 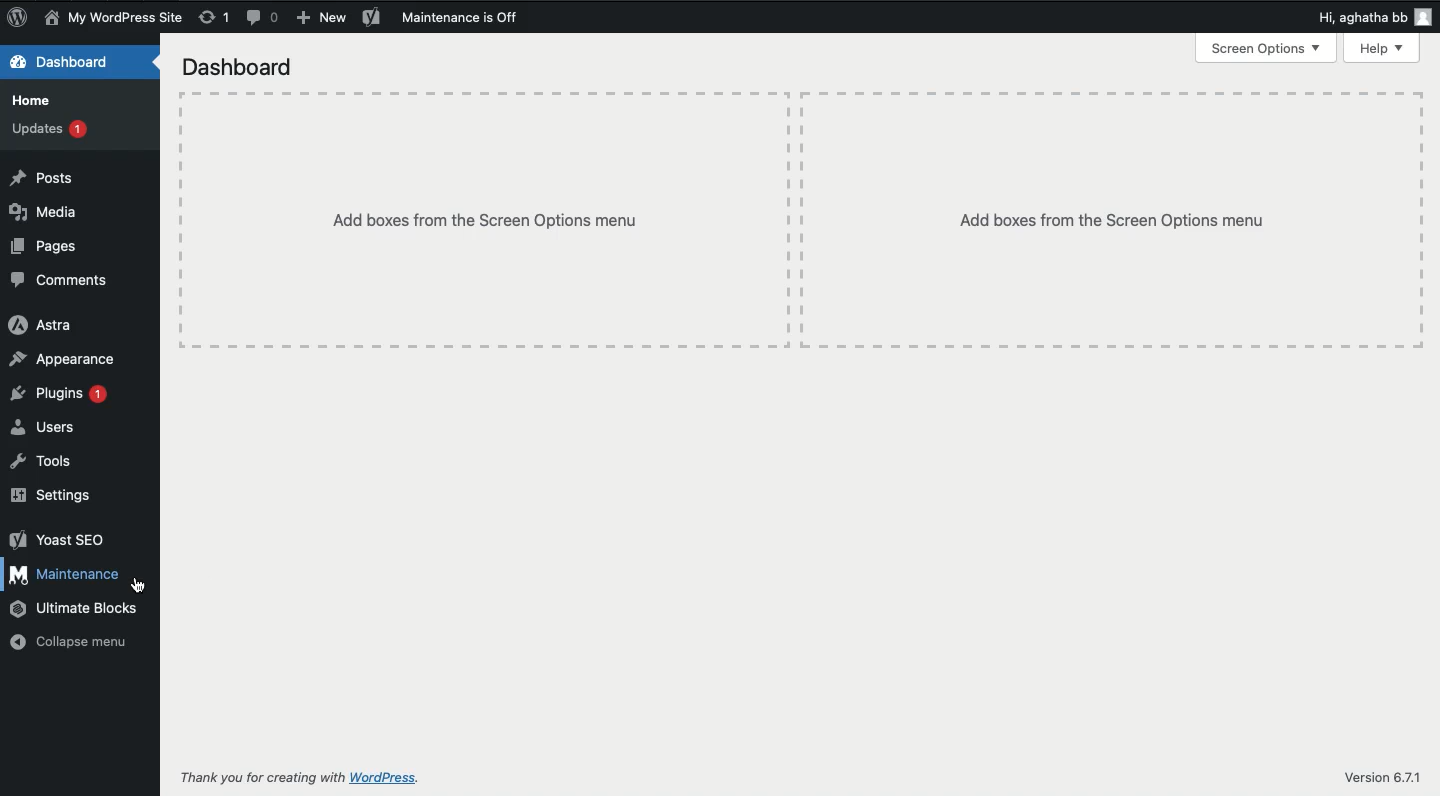 What do you see at coordinates (43, 211) in the screenshot?
I see `Media` at bounding box center [43, 211].